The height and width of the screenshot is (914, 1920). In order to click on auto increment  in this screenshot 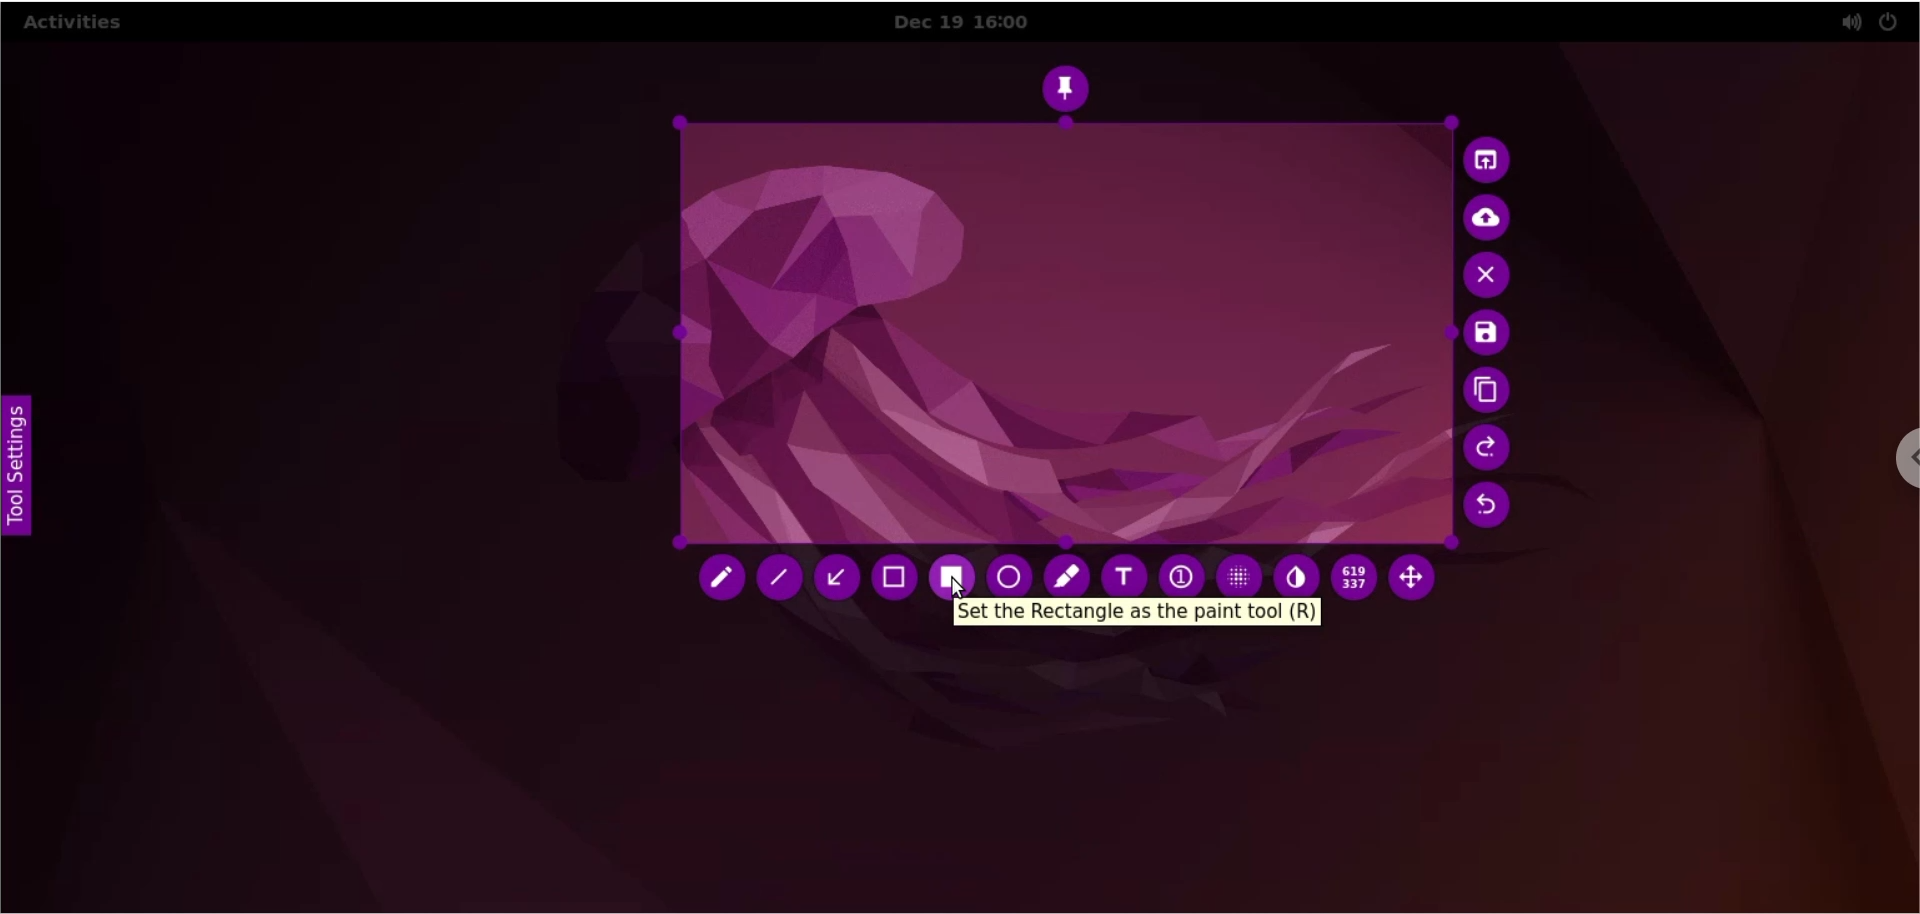, I will do `click(1180, 573)`.